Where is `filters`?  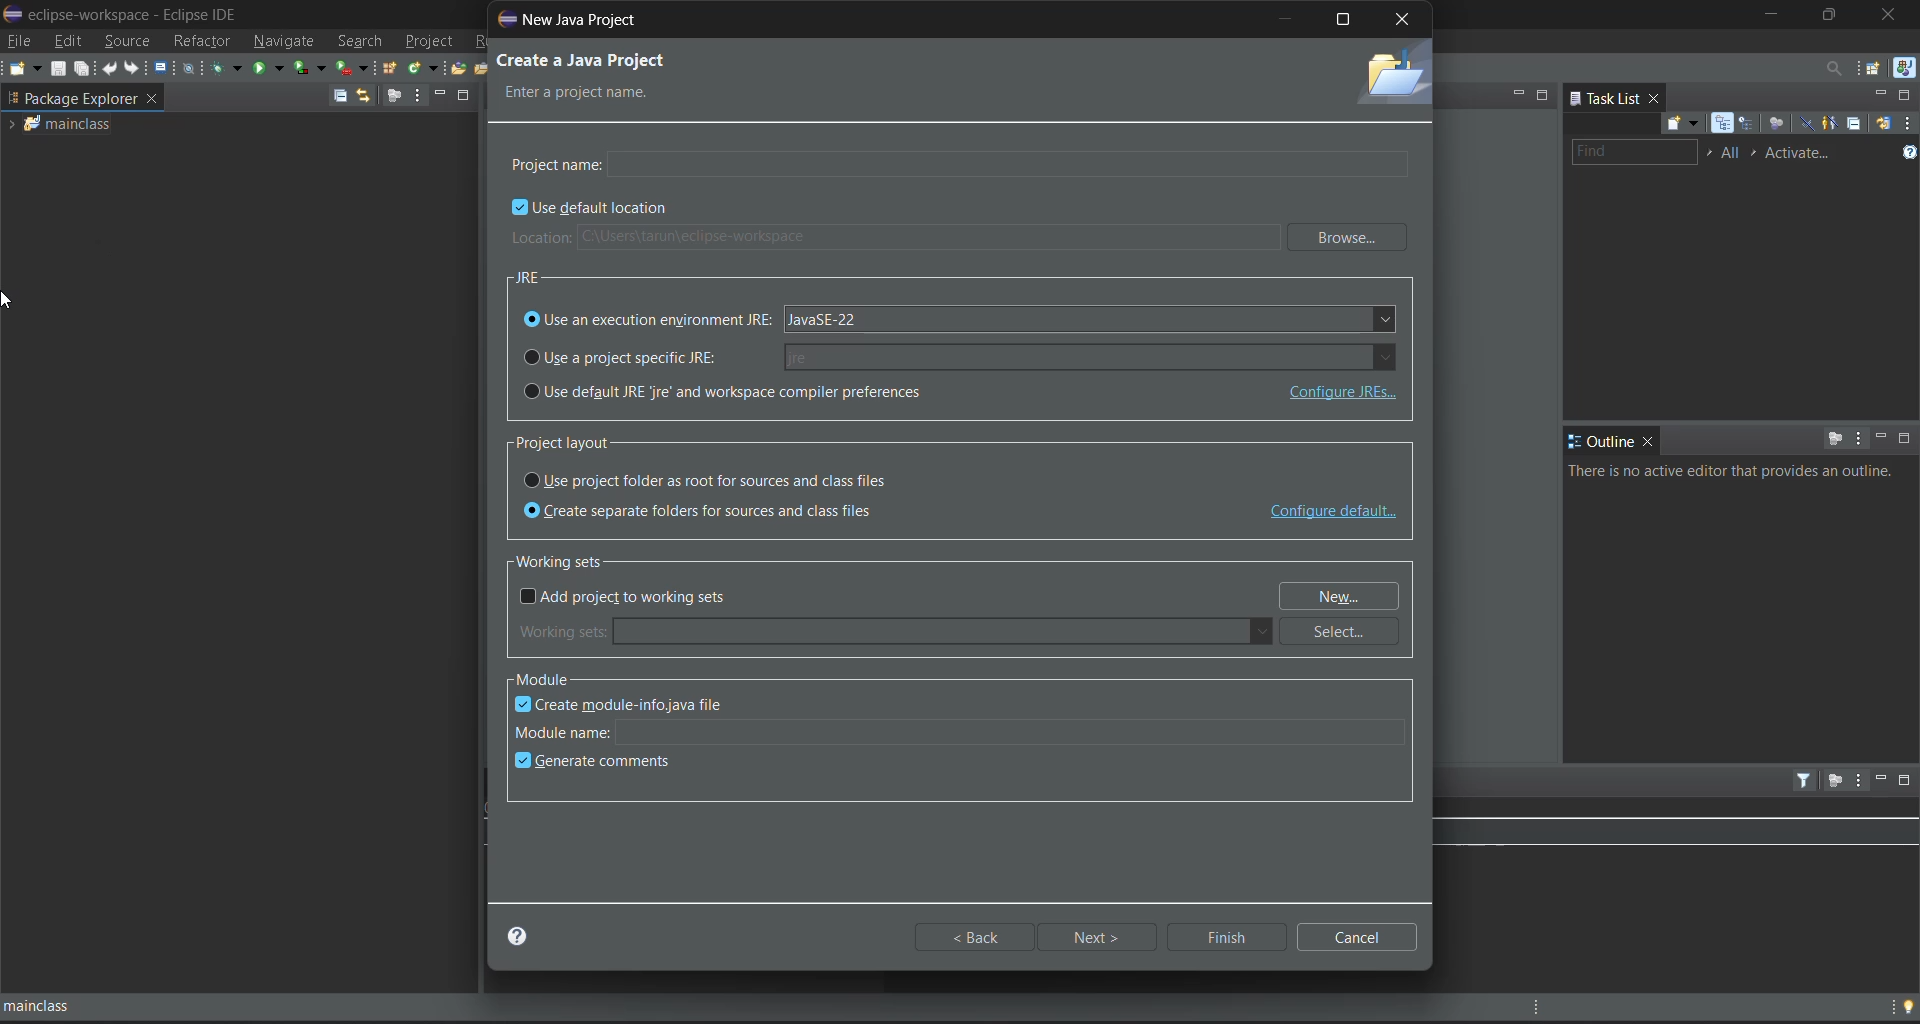
filters is located at coordinates (1806, 780).